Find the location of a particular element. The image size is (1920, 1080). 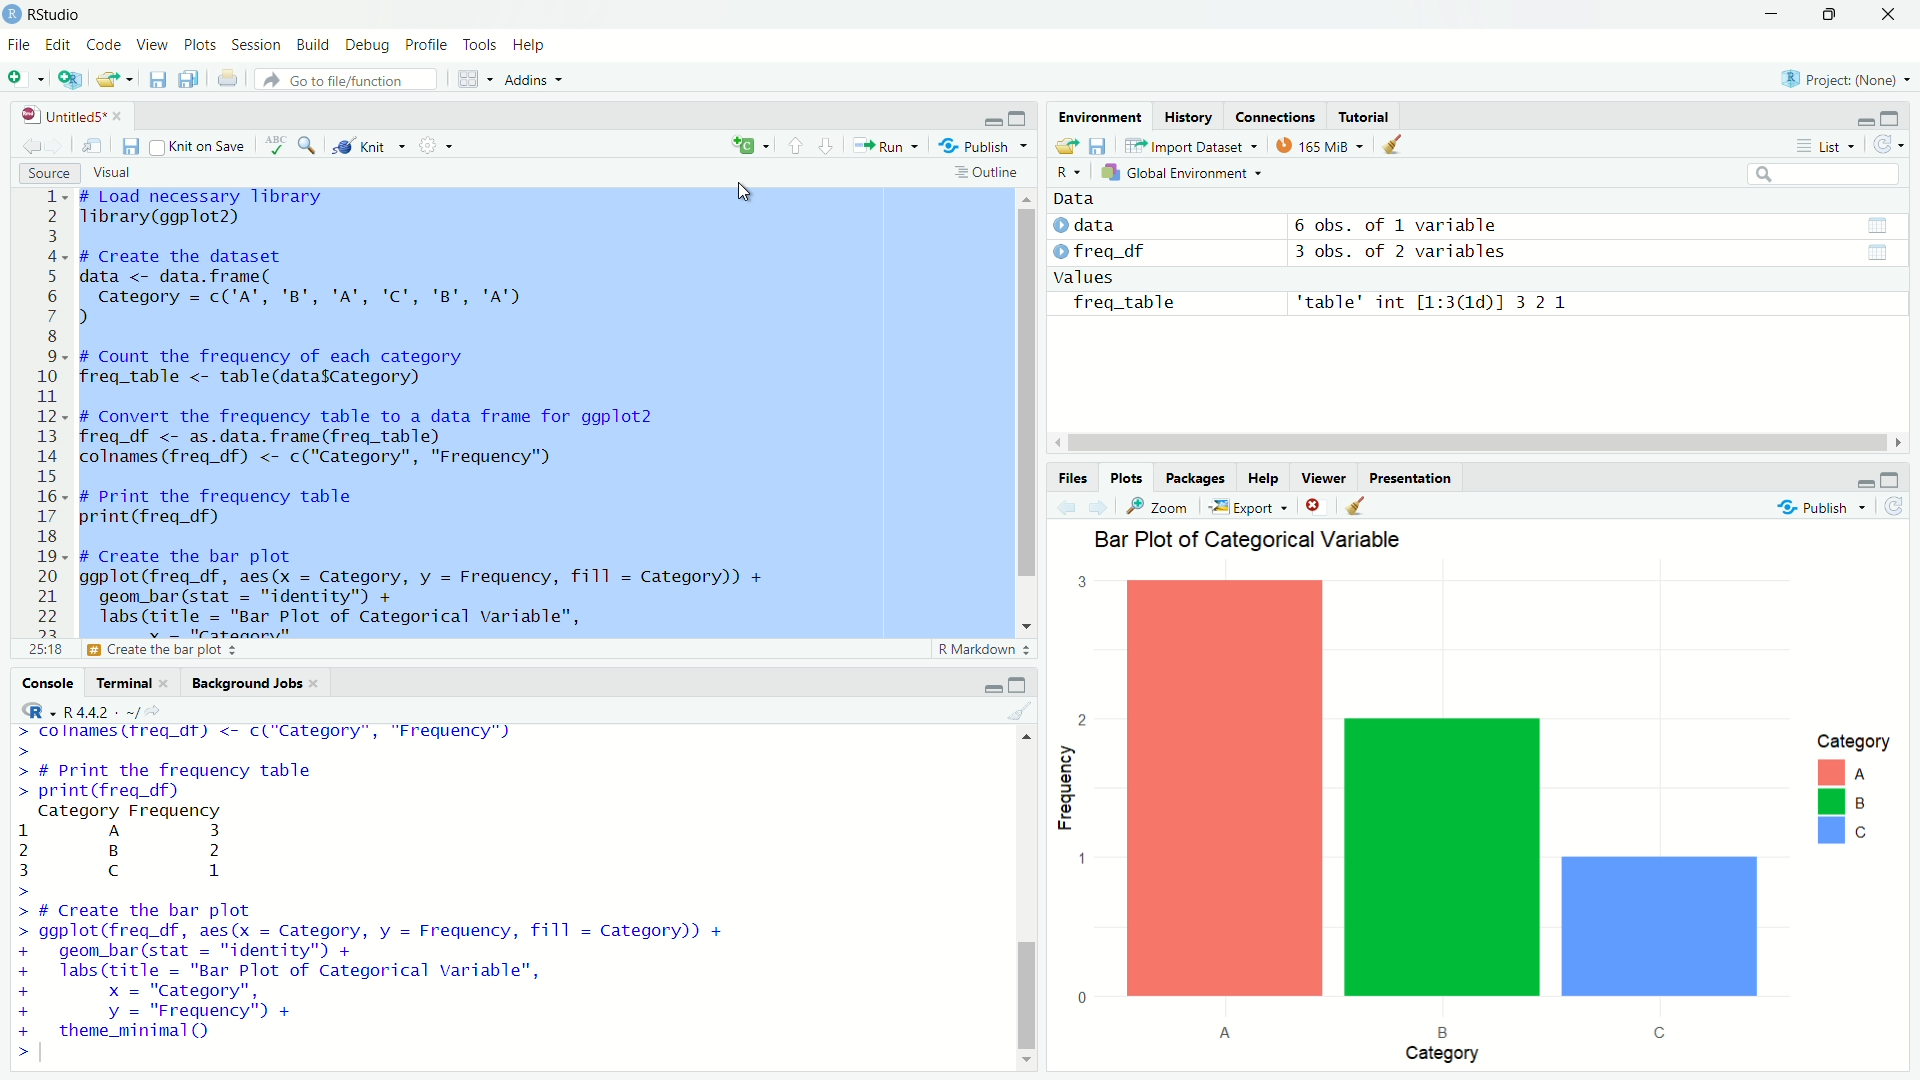

clear console is located at coordinates (1030, 711).